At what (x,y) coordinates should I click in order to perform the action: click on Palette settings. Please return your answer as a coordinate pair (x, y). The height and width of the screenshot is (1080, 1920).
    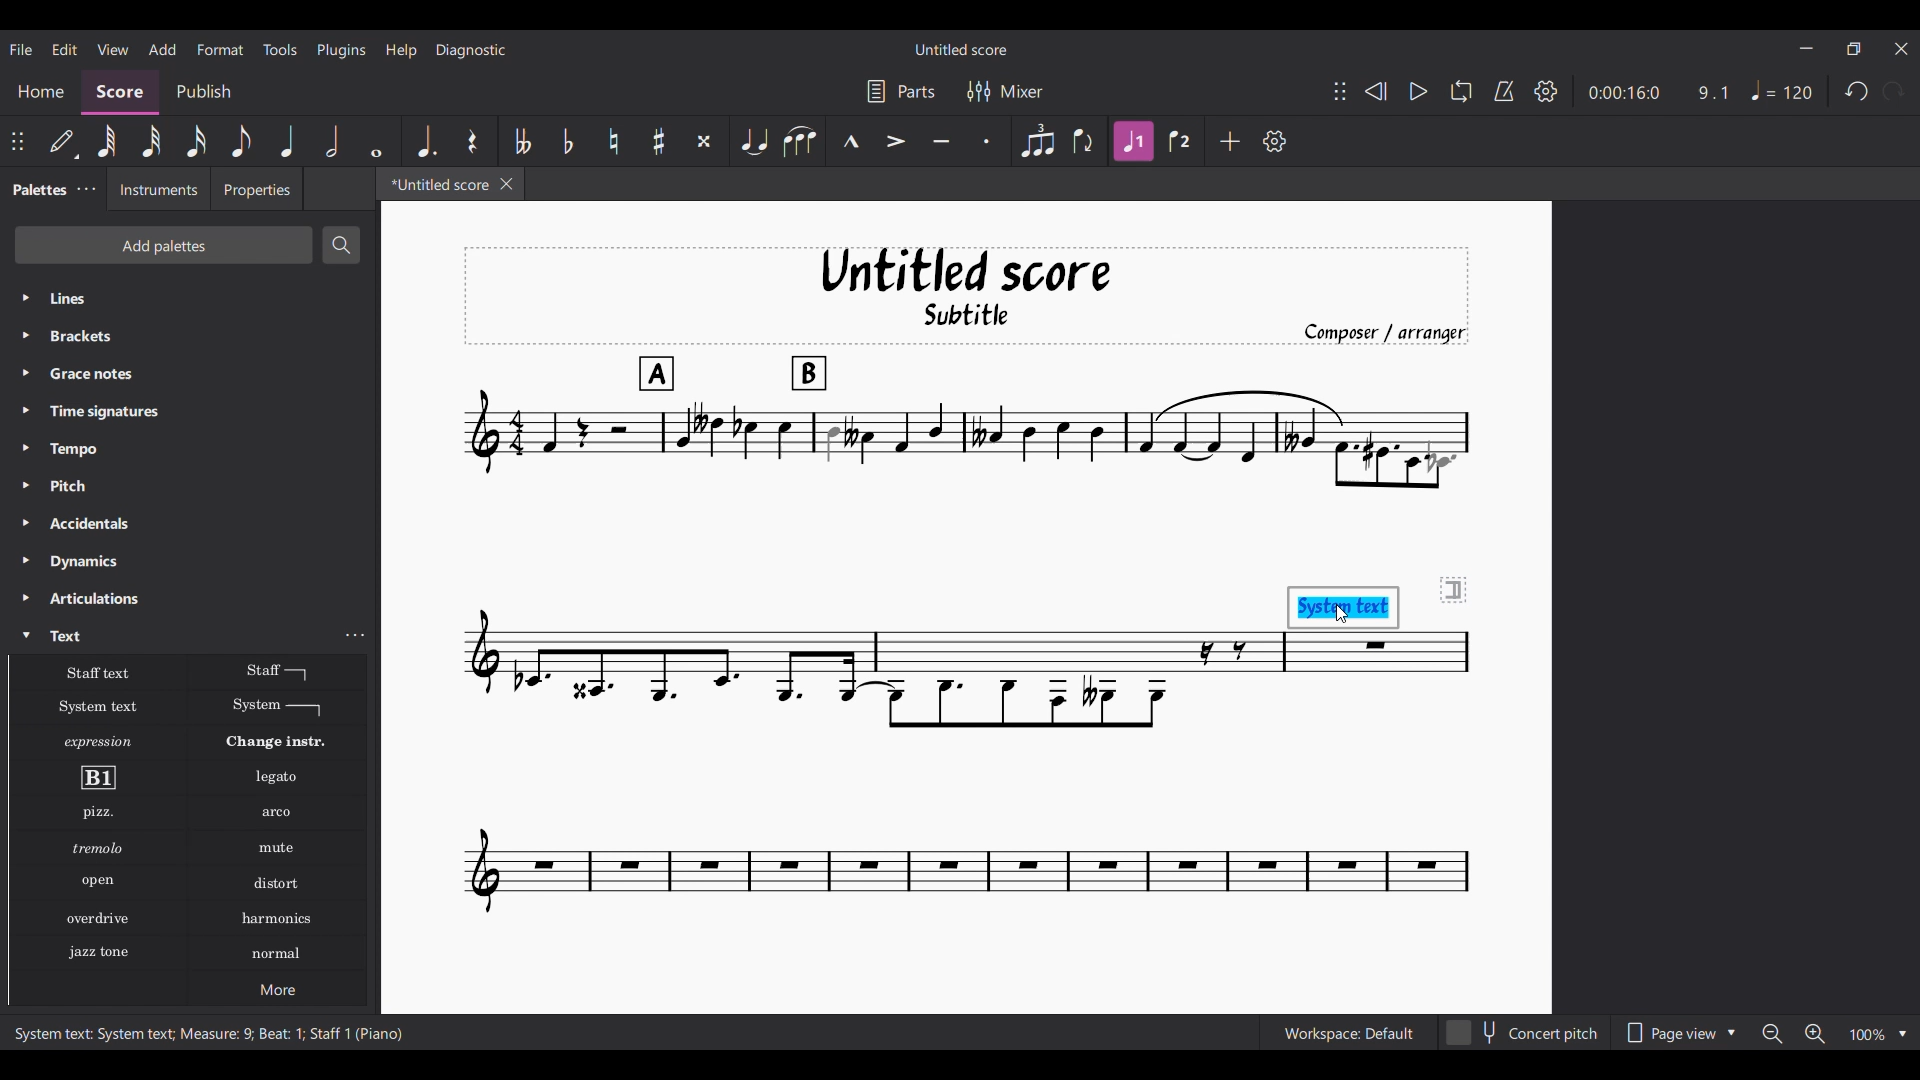
    Looking at the image, I should click on (87, 188).